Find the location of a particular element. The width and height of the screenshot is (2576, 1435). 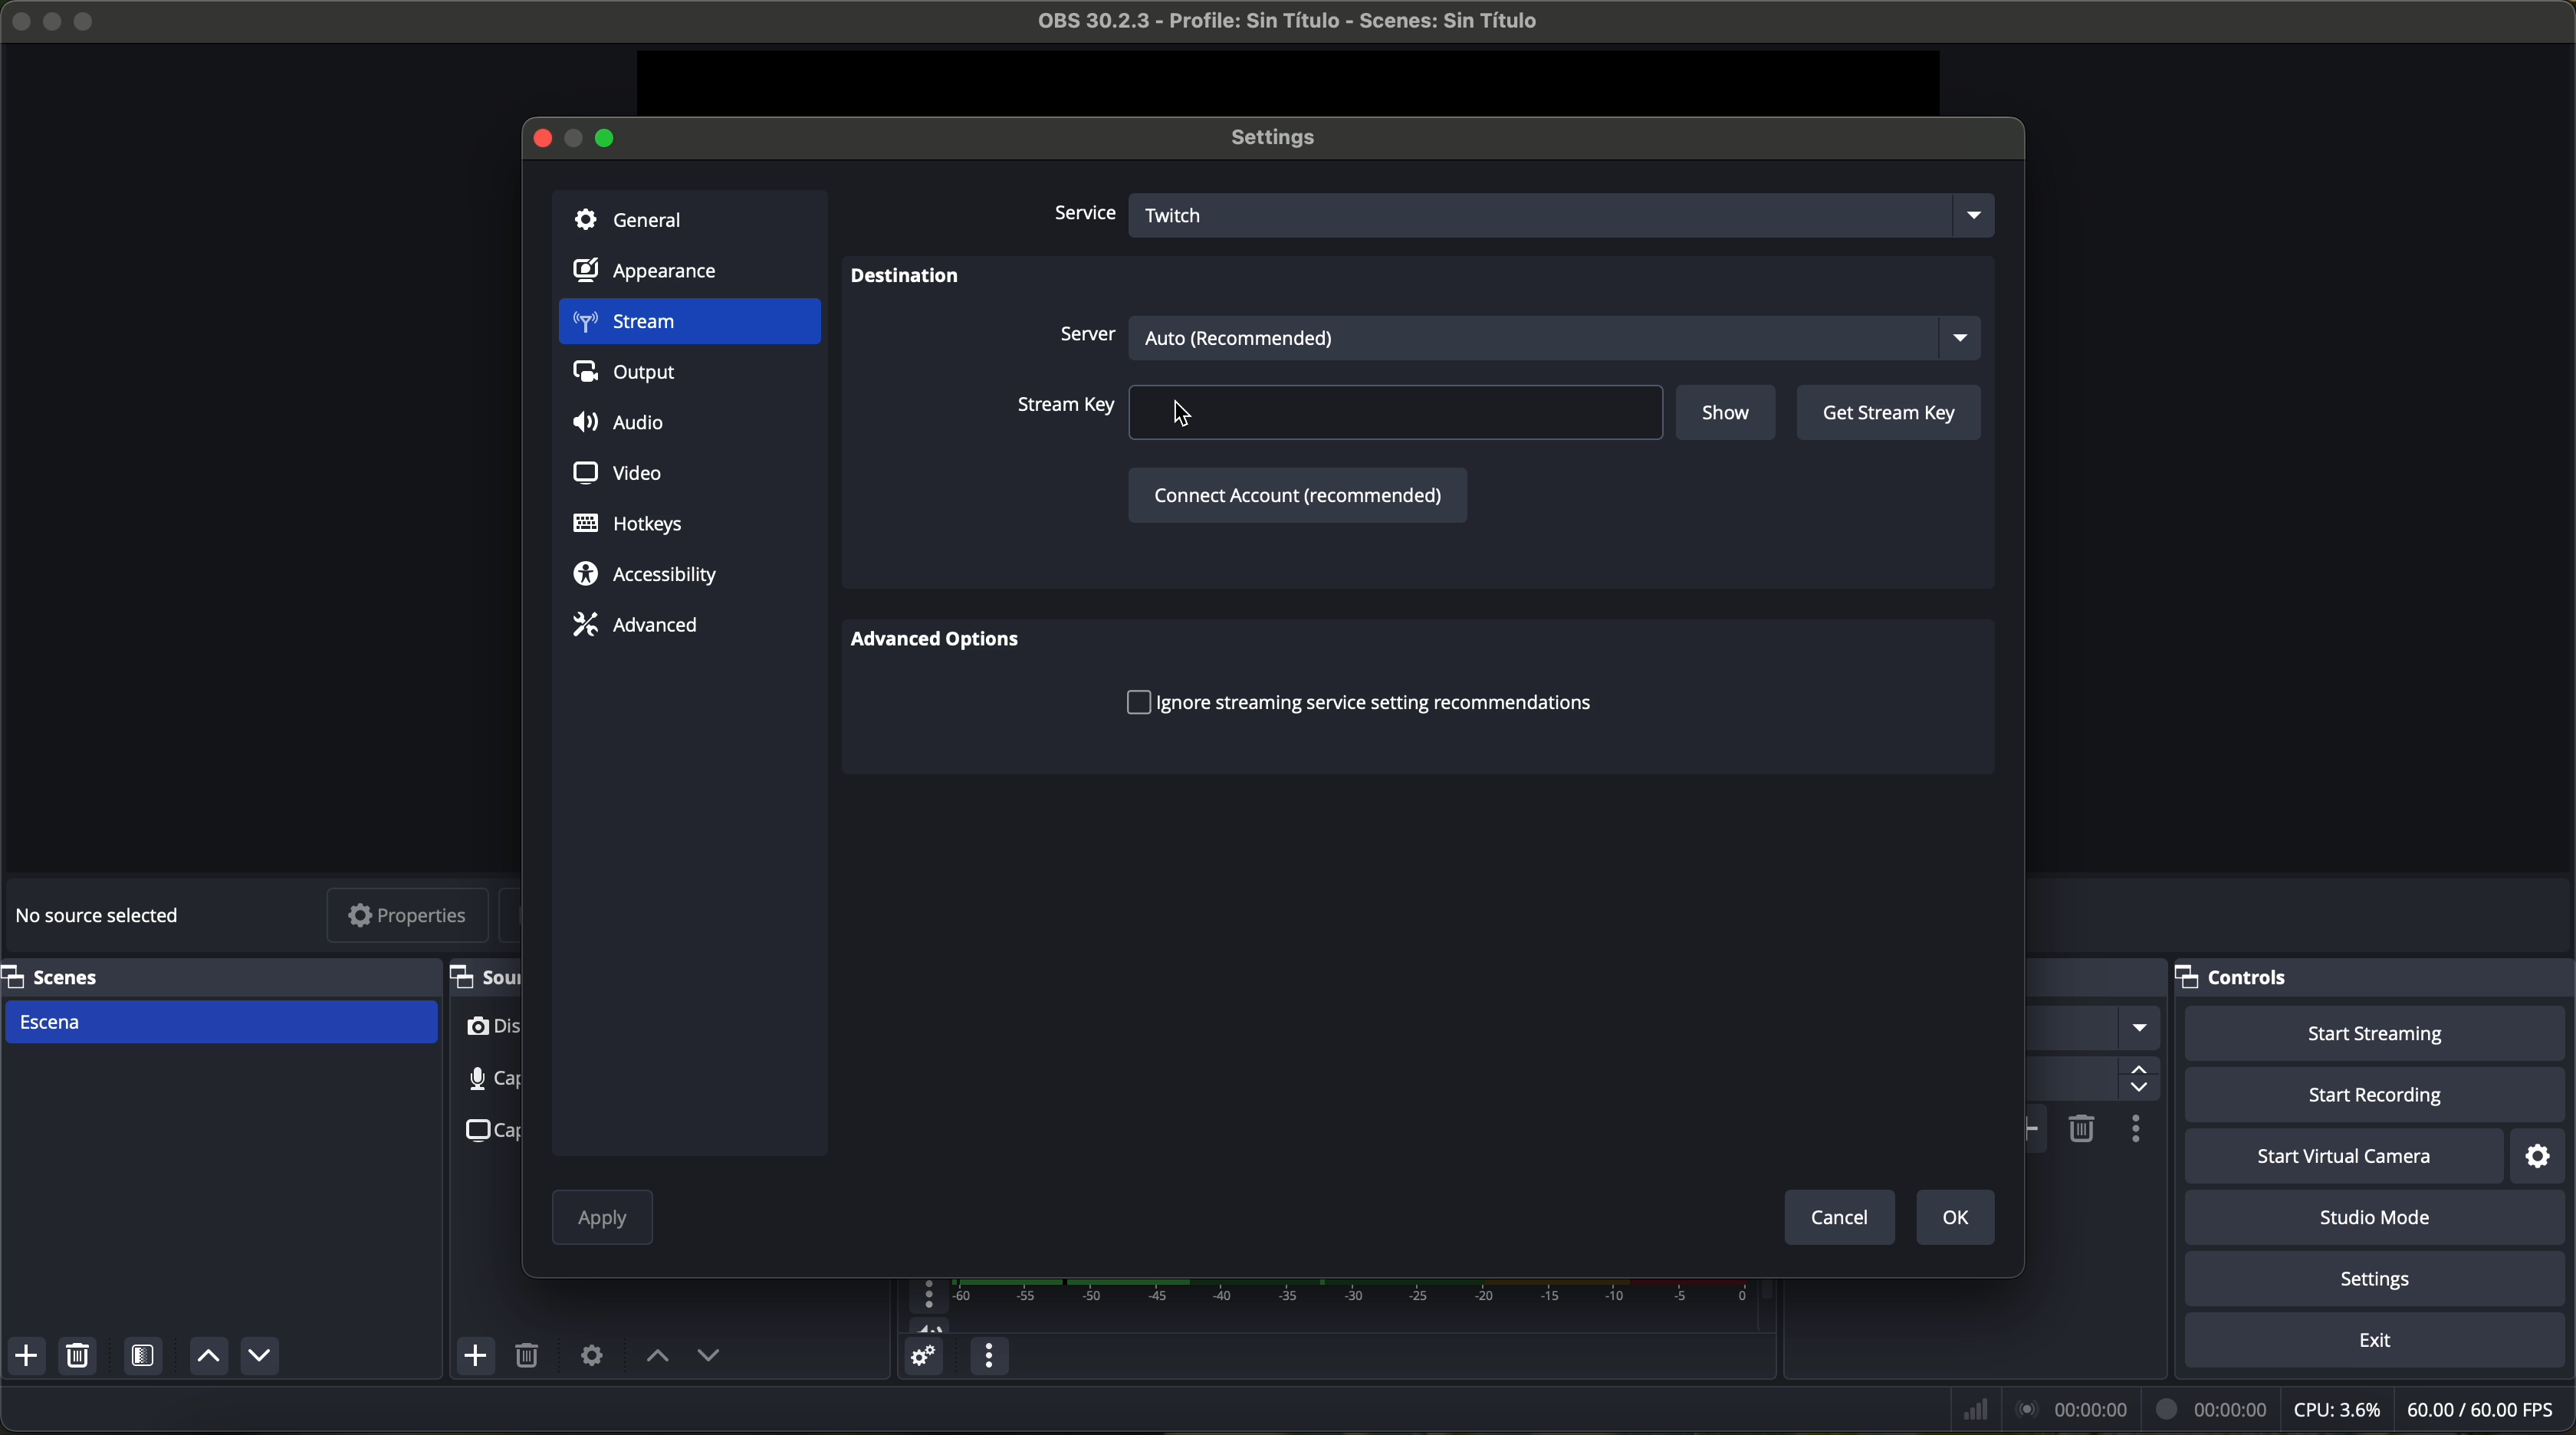

close window is located at coordinates (542, 136).